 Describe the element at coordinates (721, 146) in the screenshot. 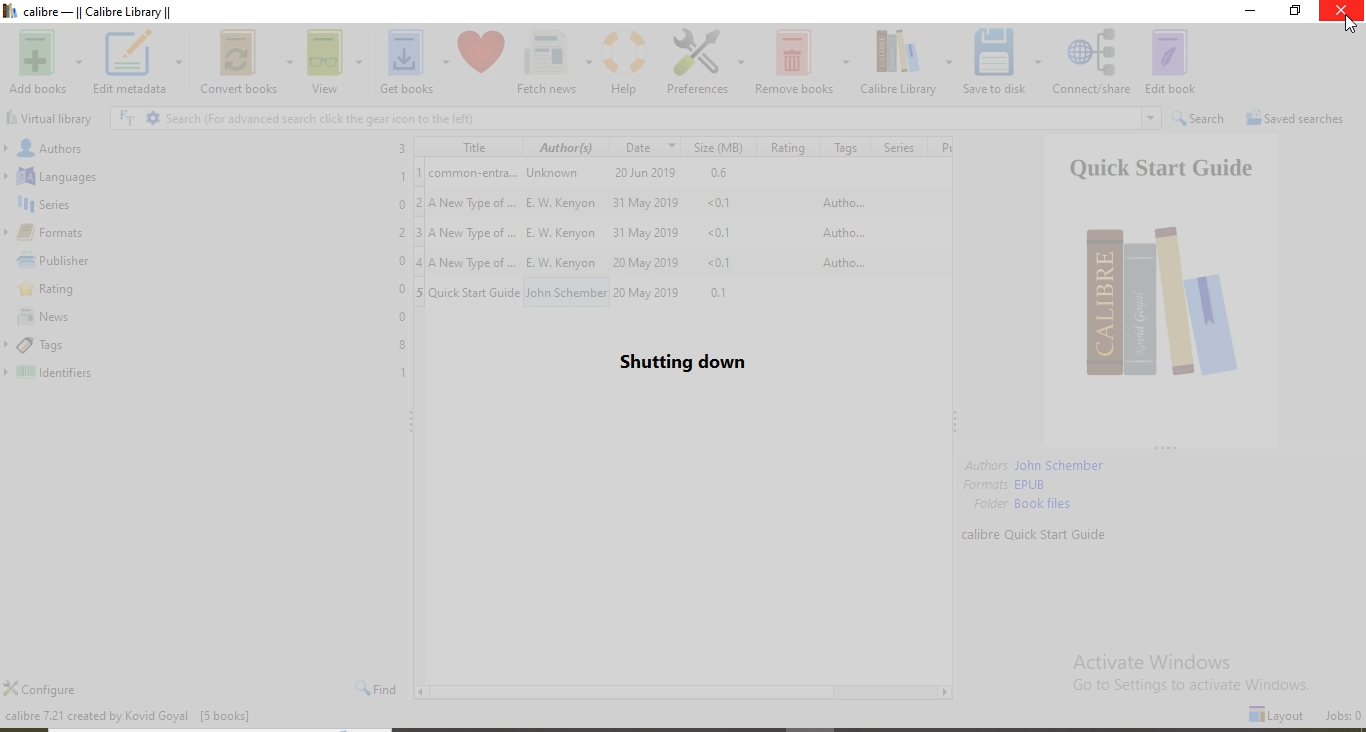

I see `Size(MB)` at that location.